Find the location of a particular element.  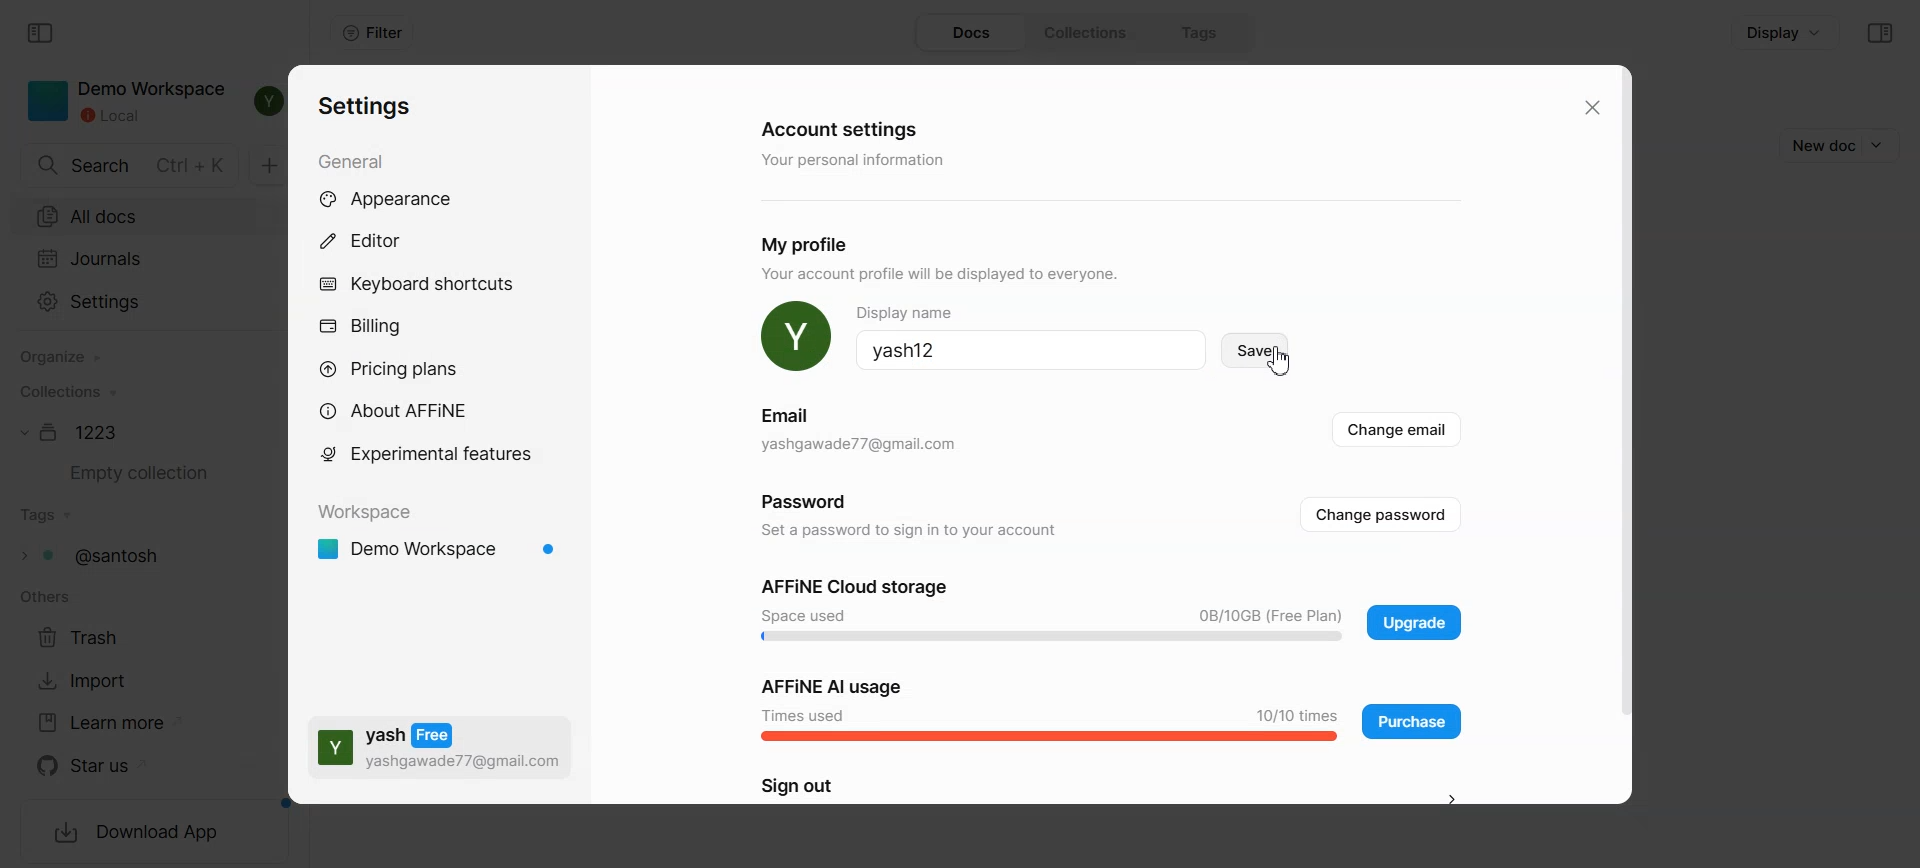

Settings is located at coordinates (132, 303).